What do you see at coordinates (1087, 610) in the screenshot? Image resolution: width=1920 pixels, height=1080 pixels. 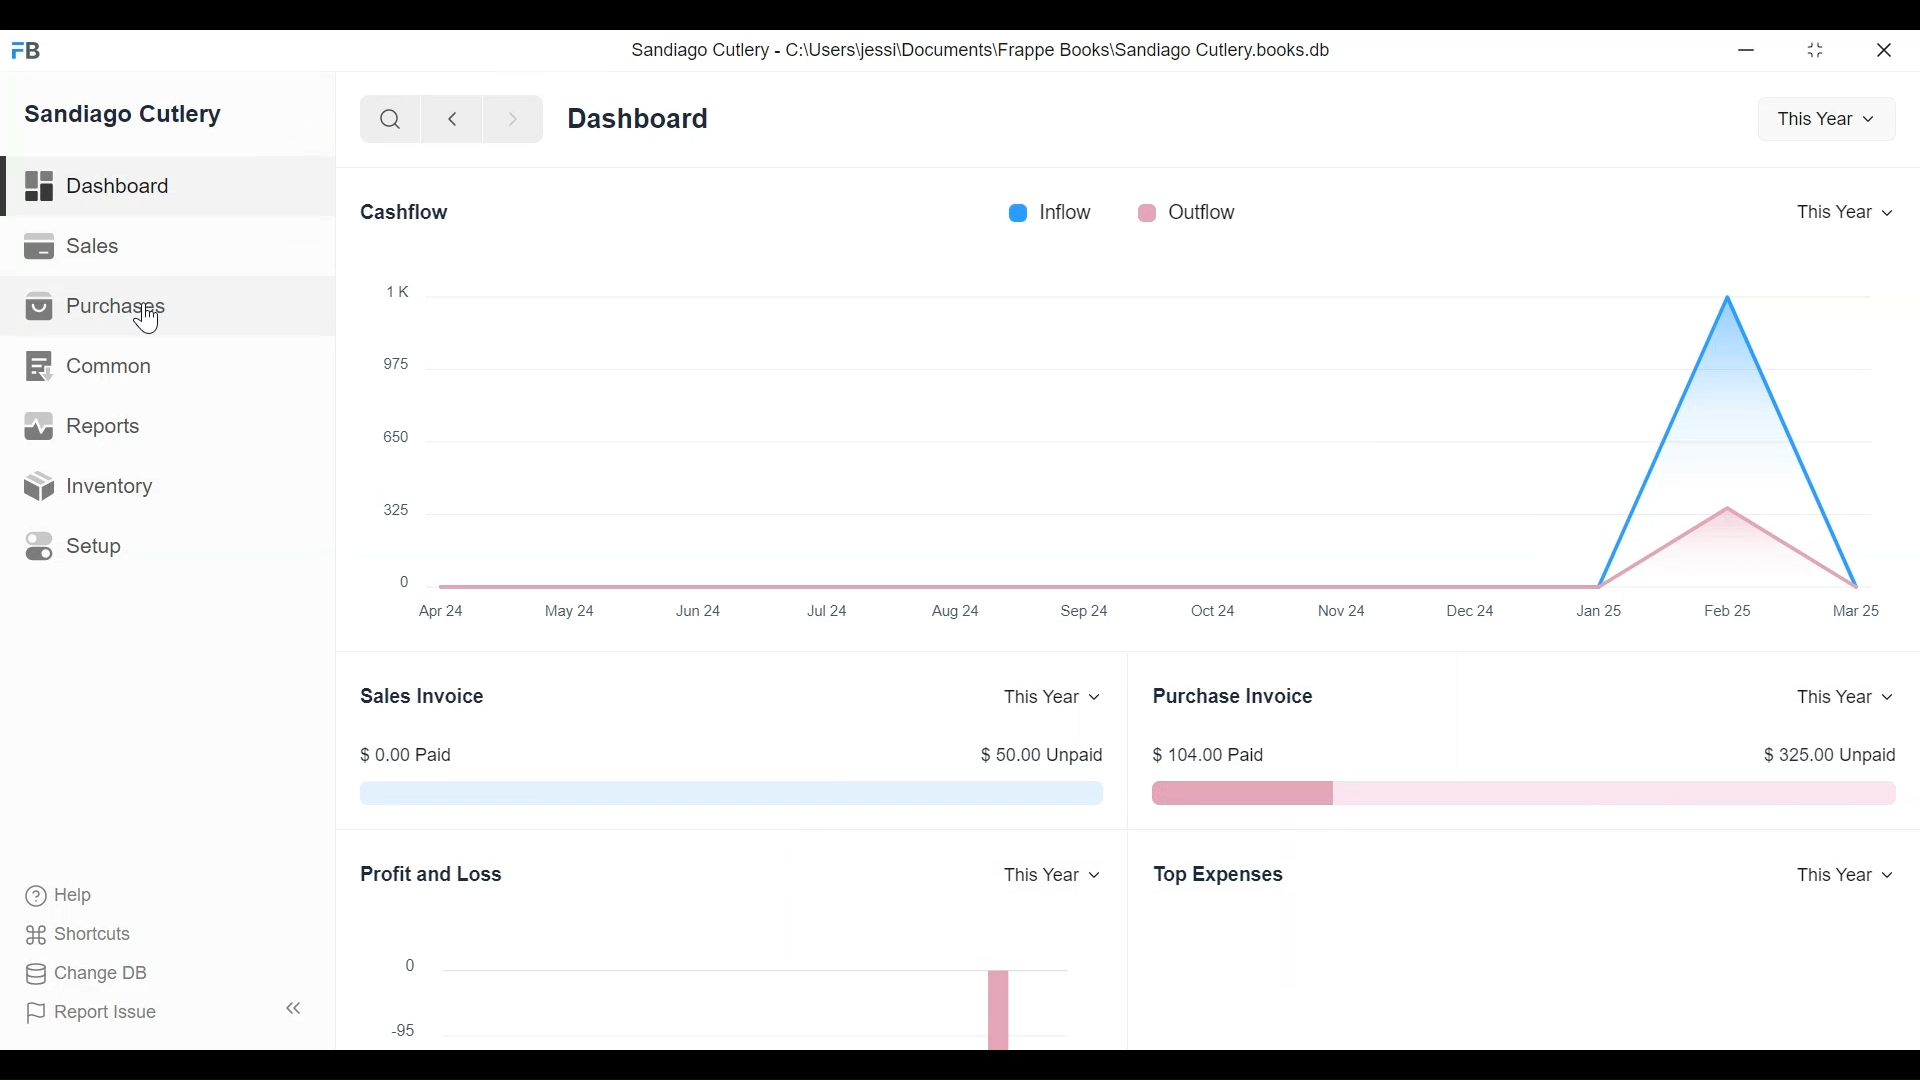 I see `Sep24` at bounding box center [1087, 610].